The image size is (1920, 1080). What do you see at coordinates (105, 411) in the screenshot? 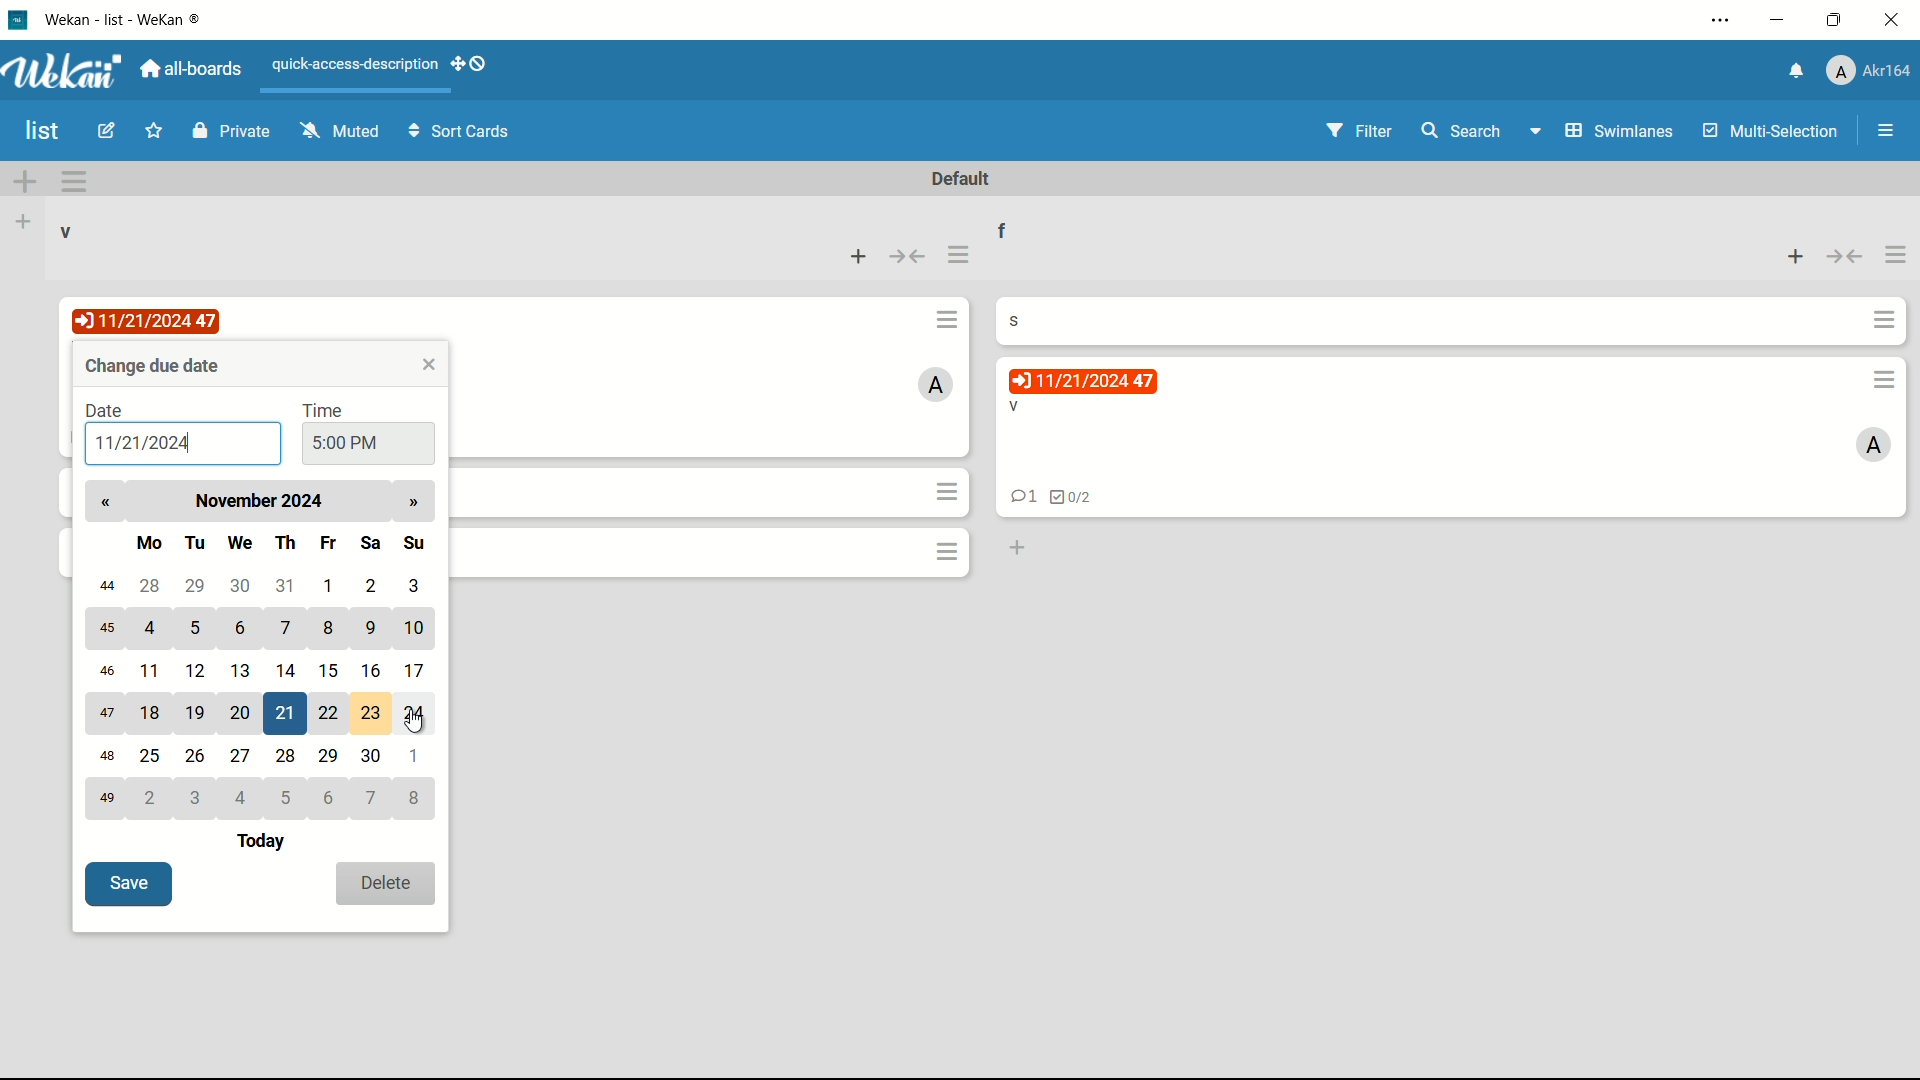
I see `date` at bounding box center [105, 411].